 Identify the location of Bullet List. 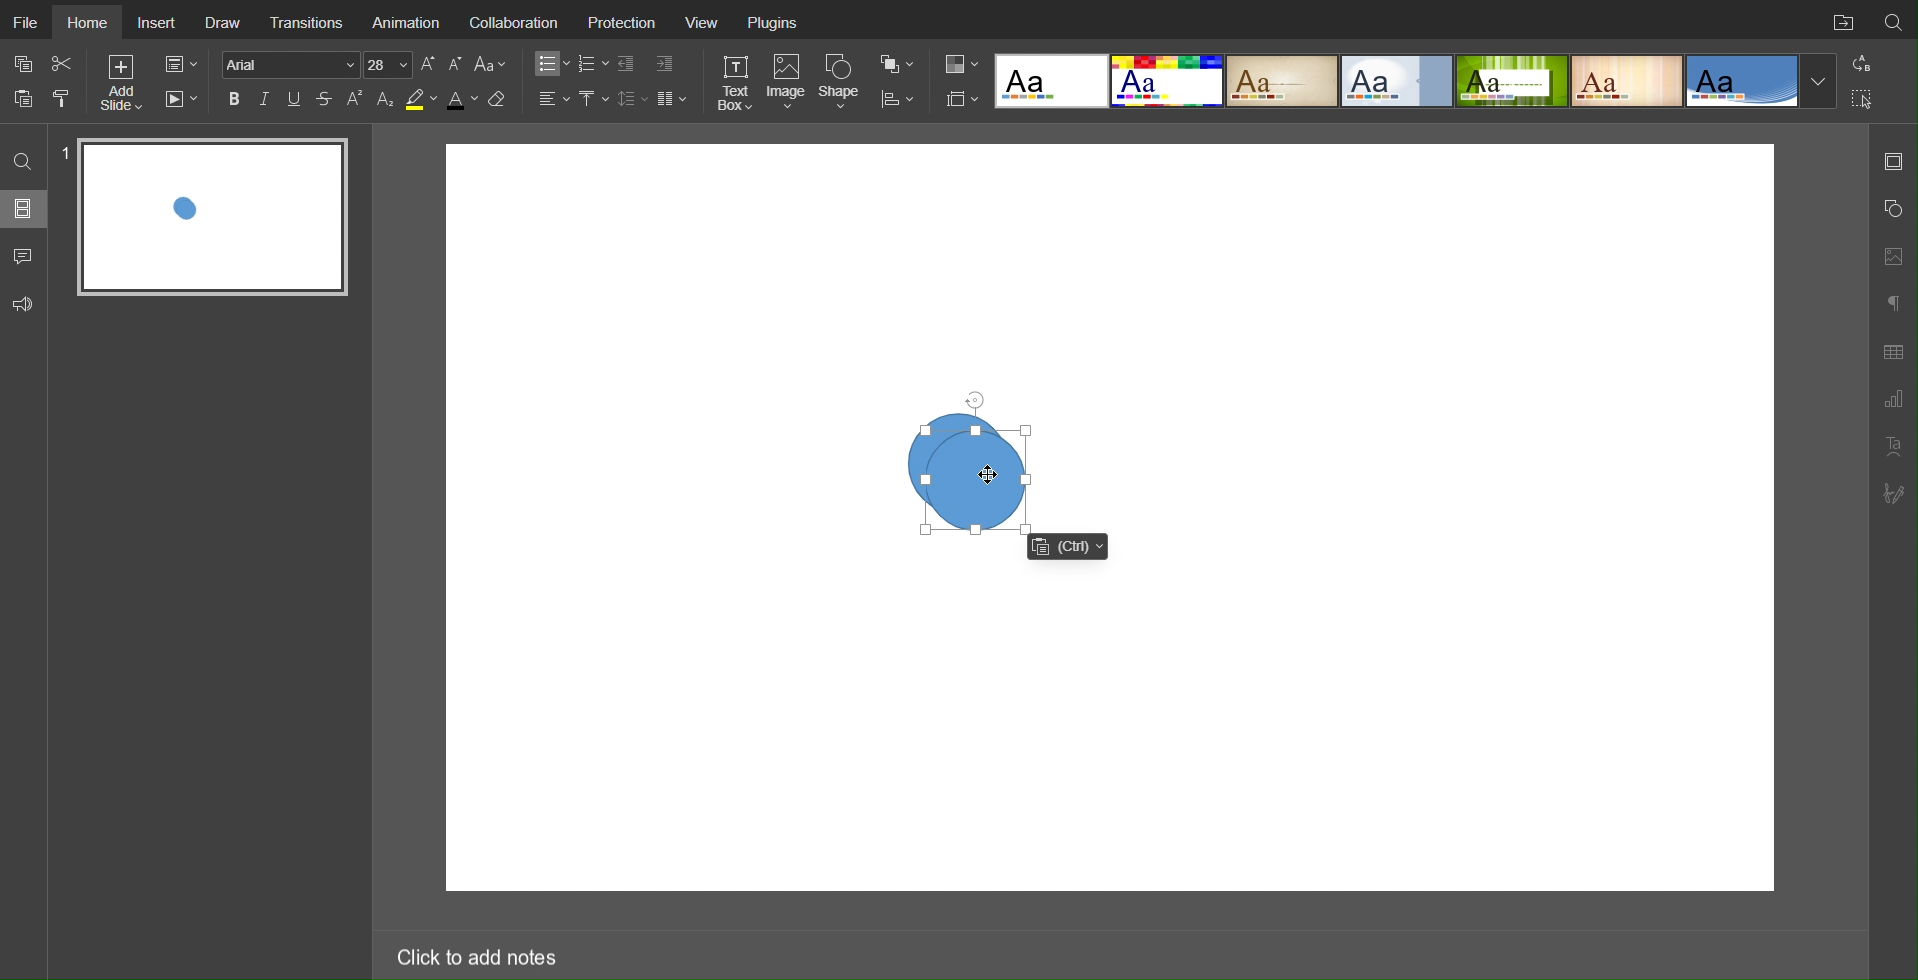
(549, 64).